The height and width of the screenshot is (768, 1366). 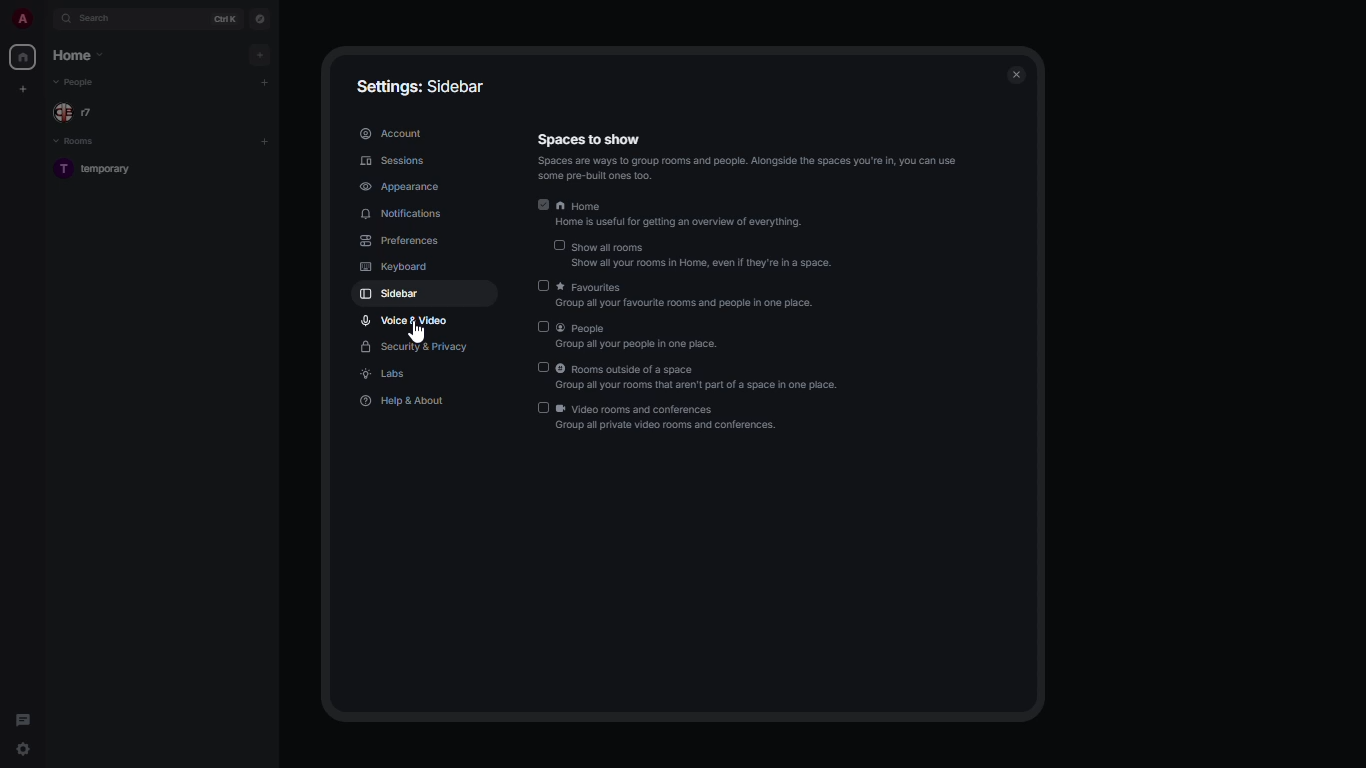 I want to click on rooms, so click(x=78, y=142).